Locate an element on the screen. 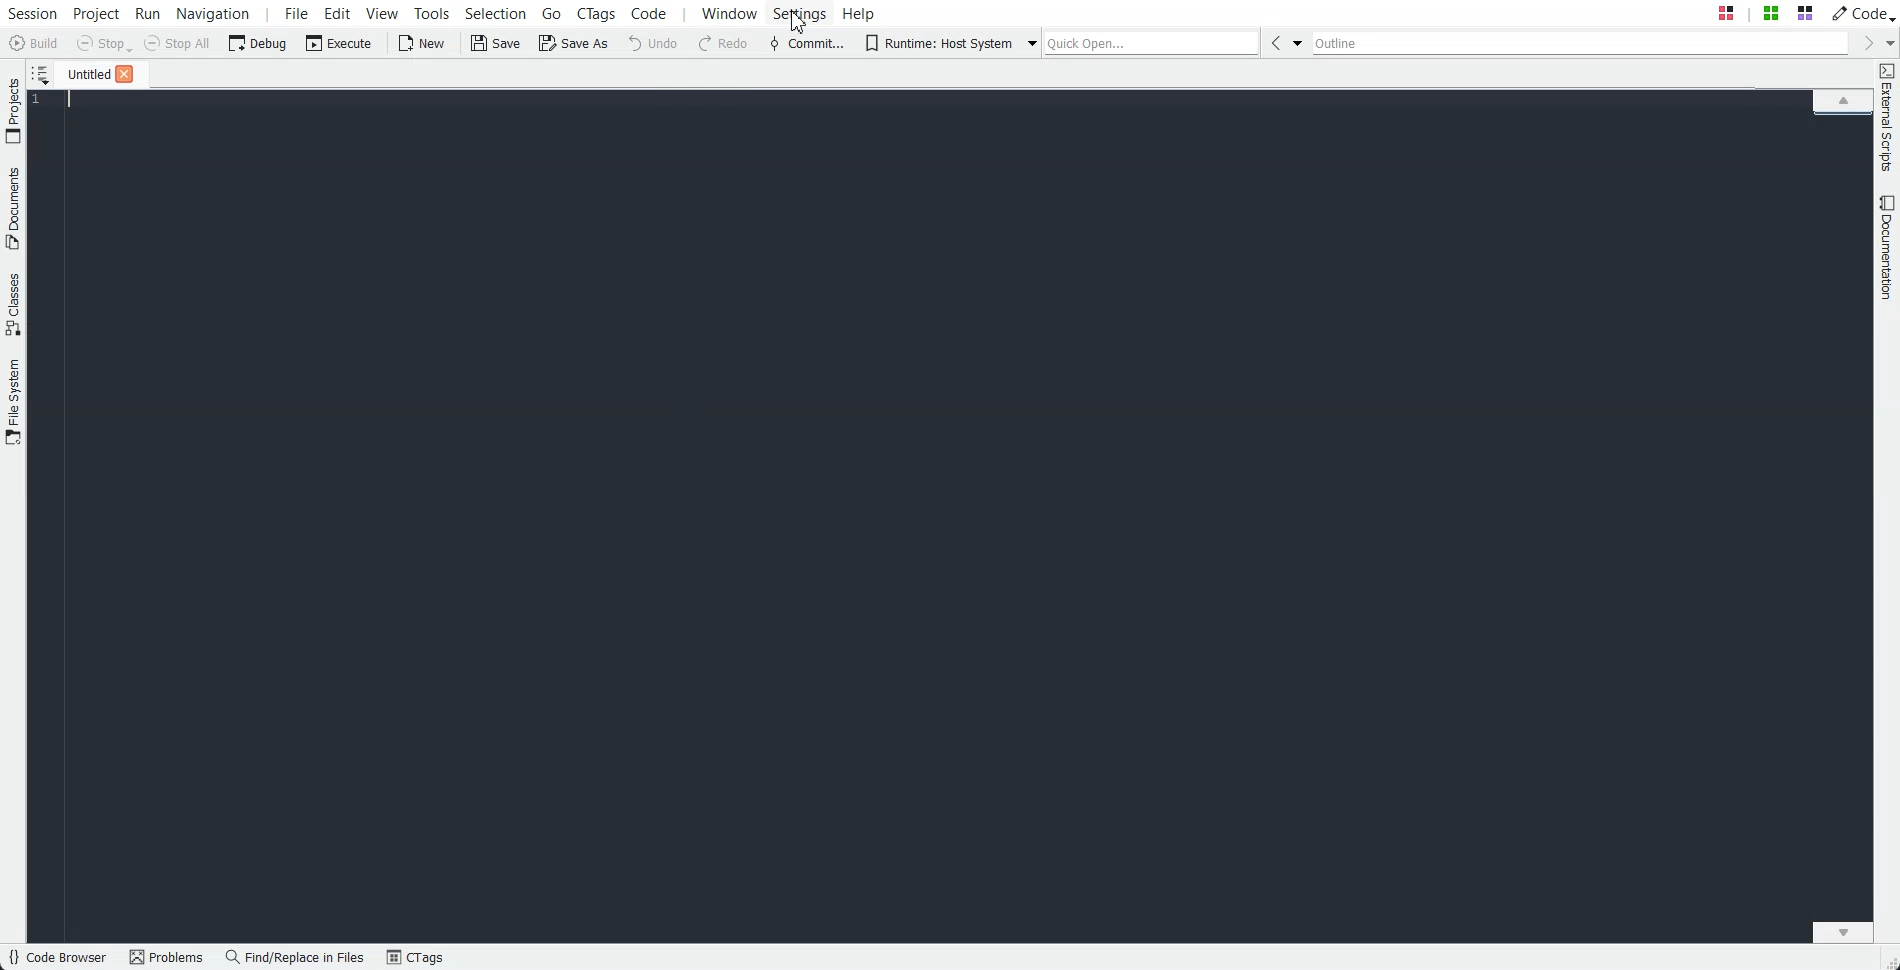 The height and width of the screenshot is (970, 1900). Code  is located at coordinates (1861, 12).